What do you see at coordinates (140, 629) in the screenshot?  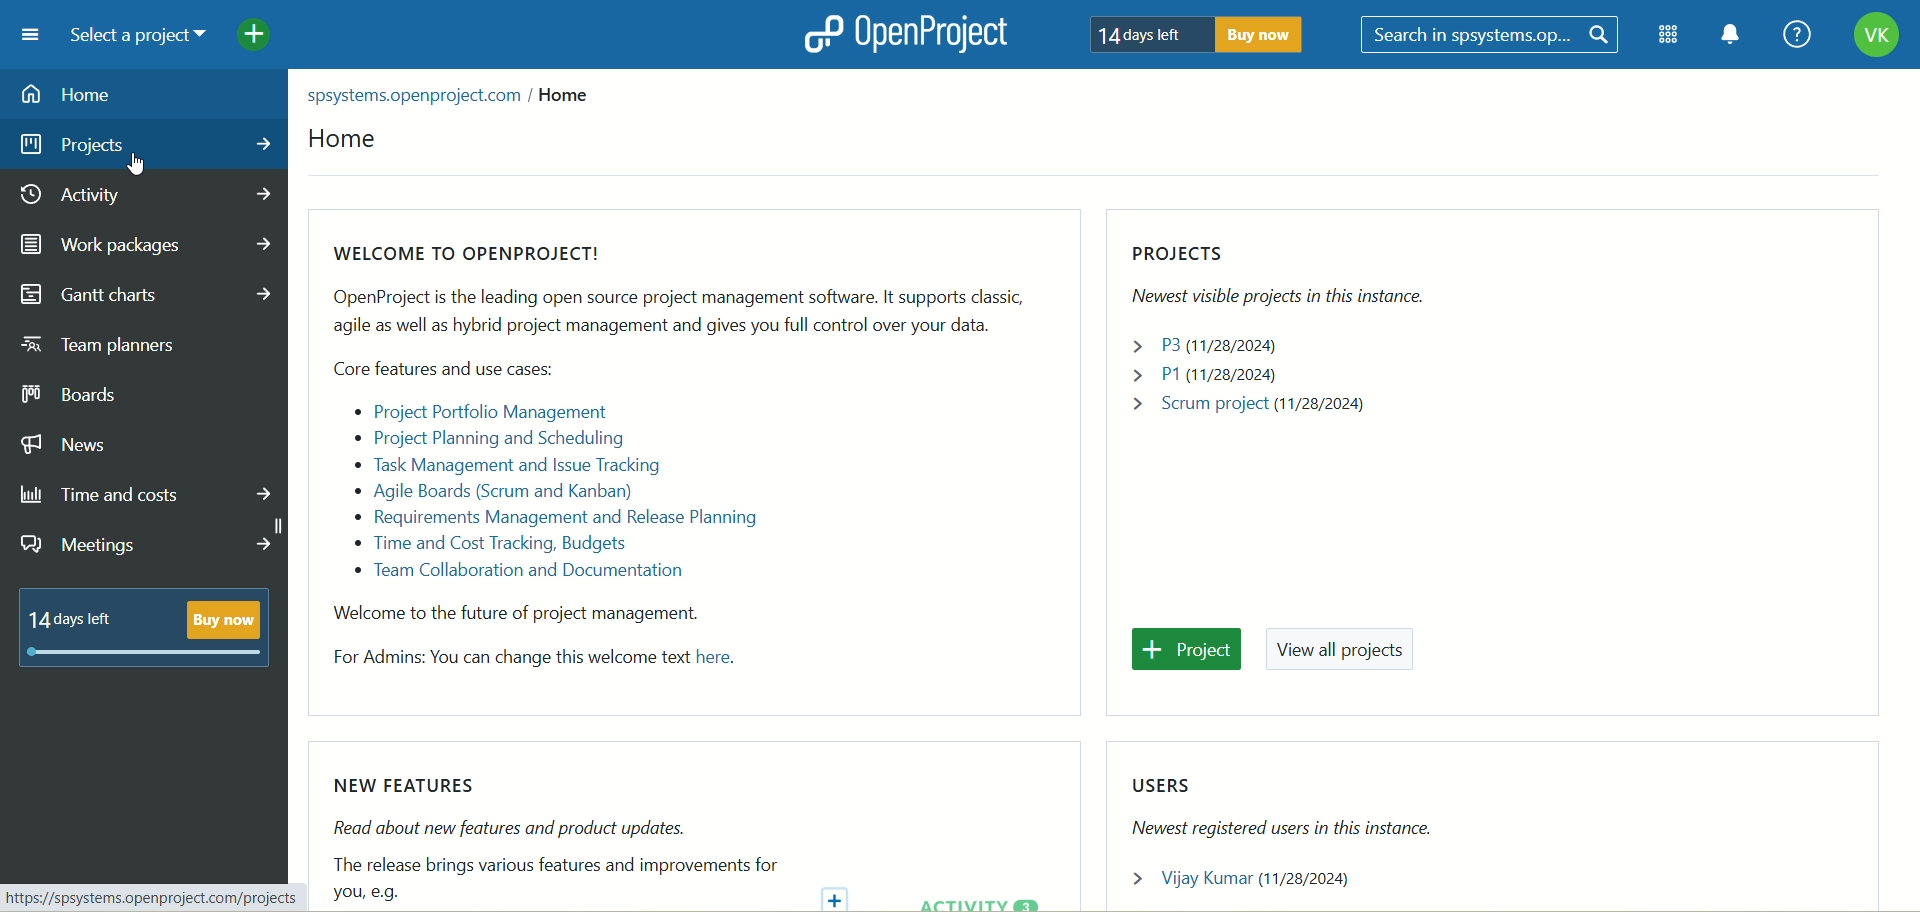 I see `14 days left buy now` at bounding box center [140, 629].